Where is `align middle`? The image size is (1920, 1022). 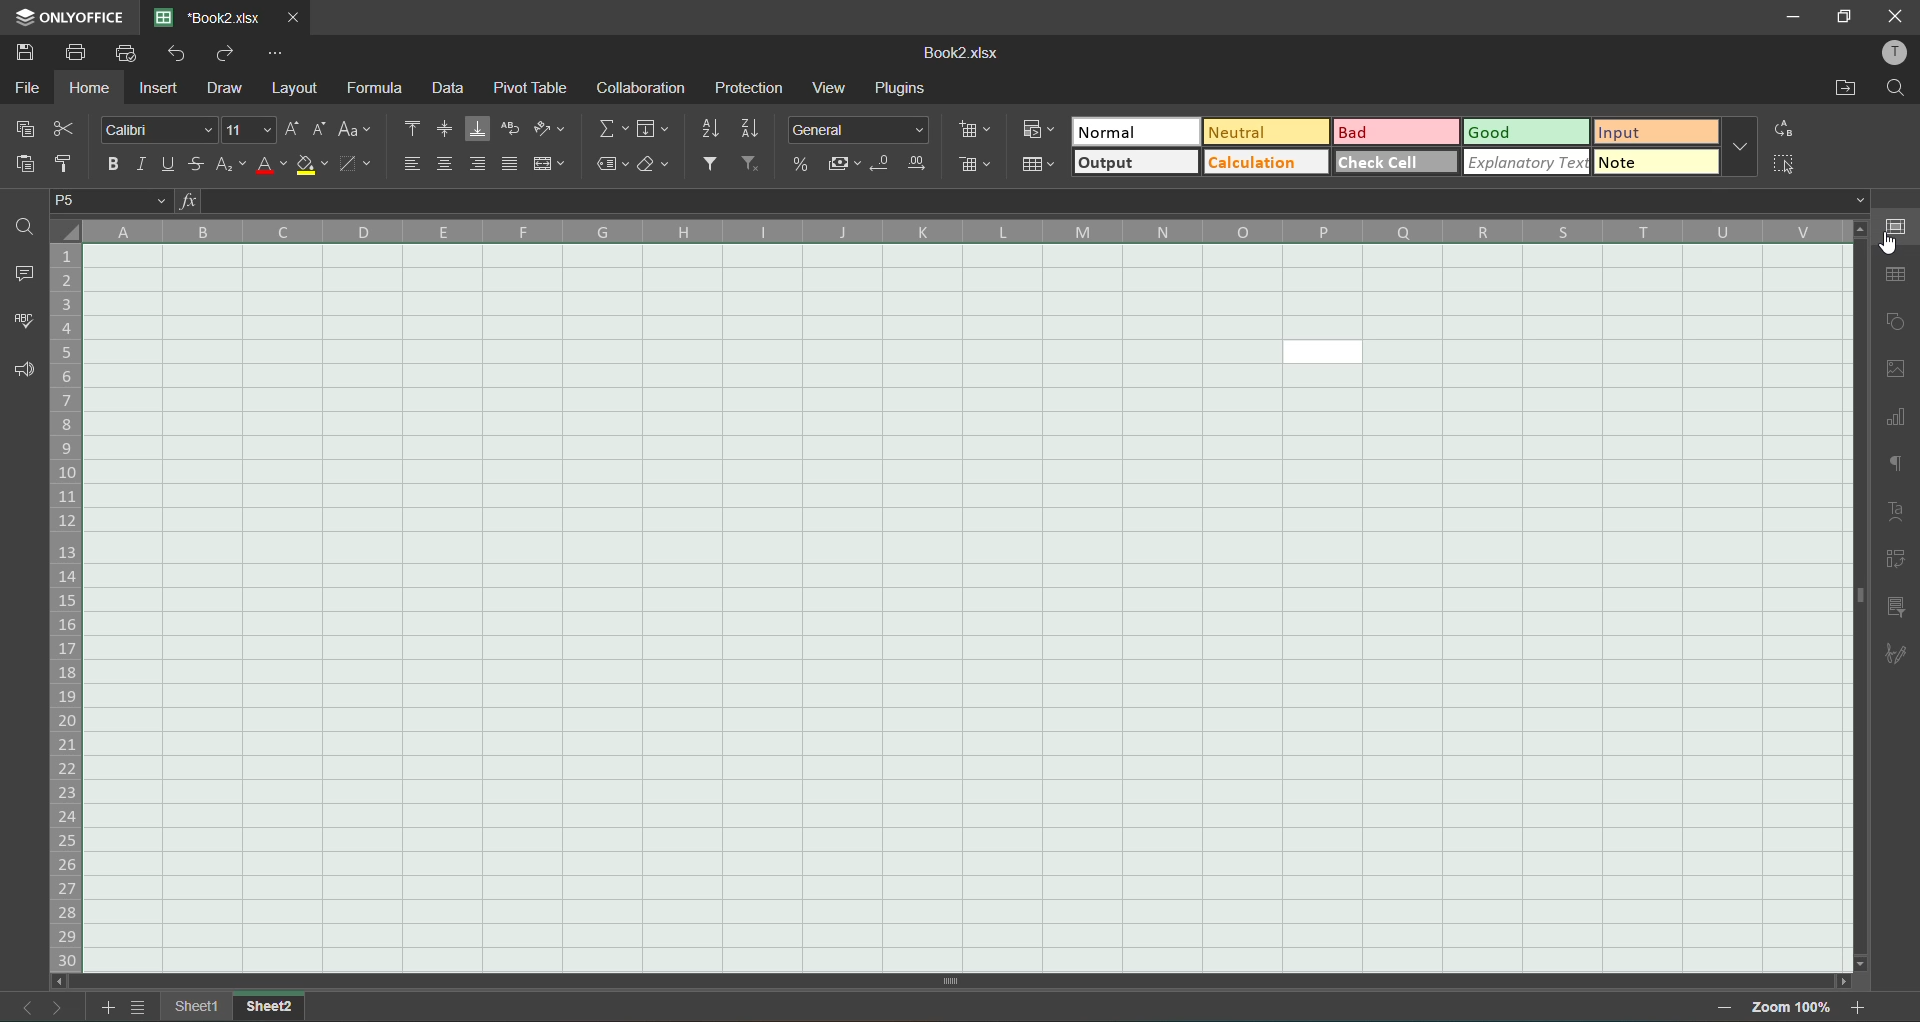 align middle is located at coordinates (448, 129).